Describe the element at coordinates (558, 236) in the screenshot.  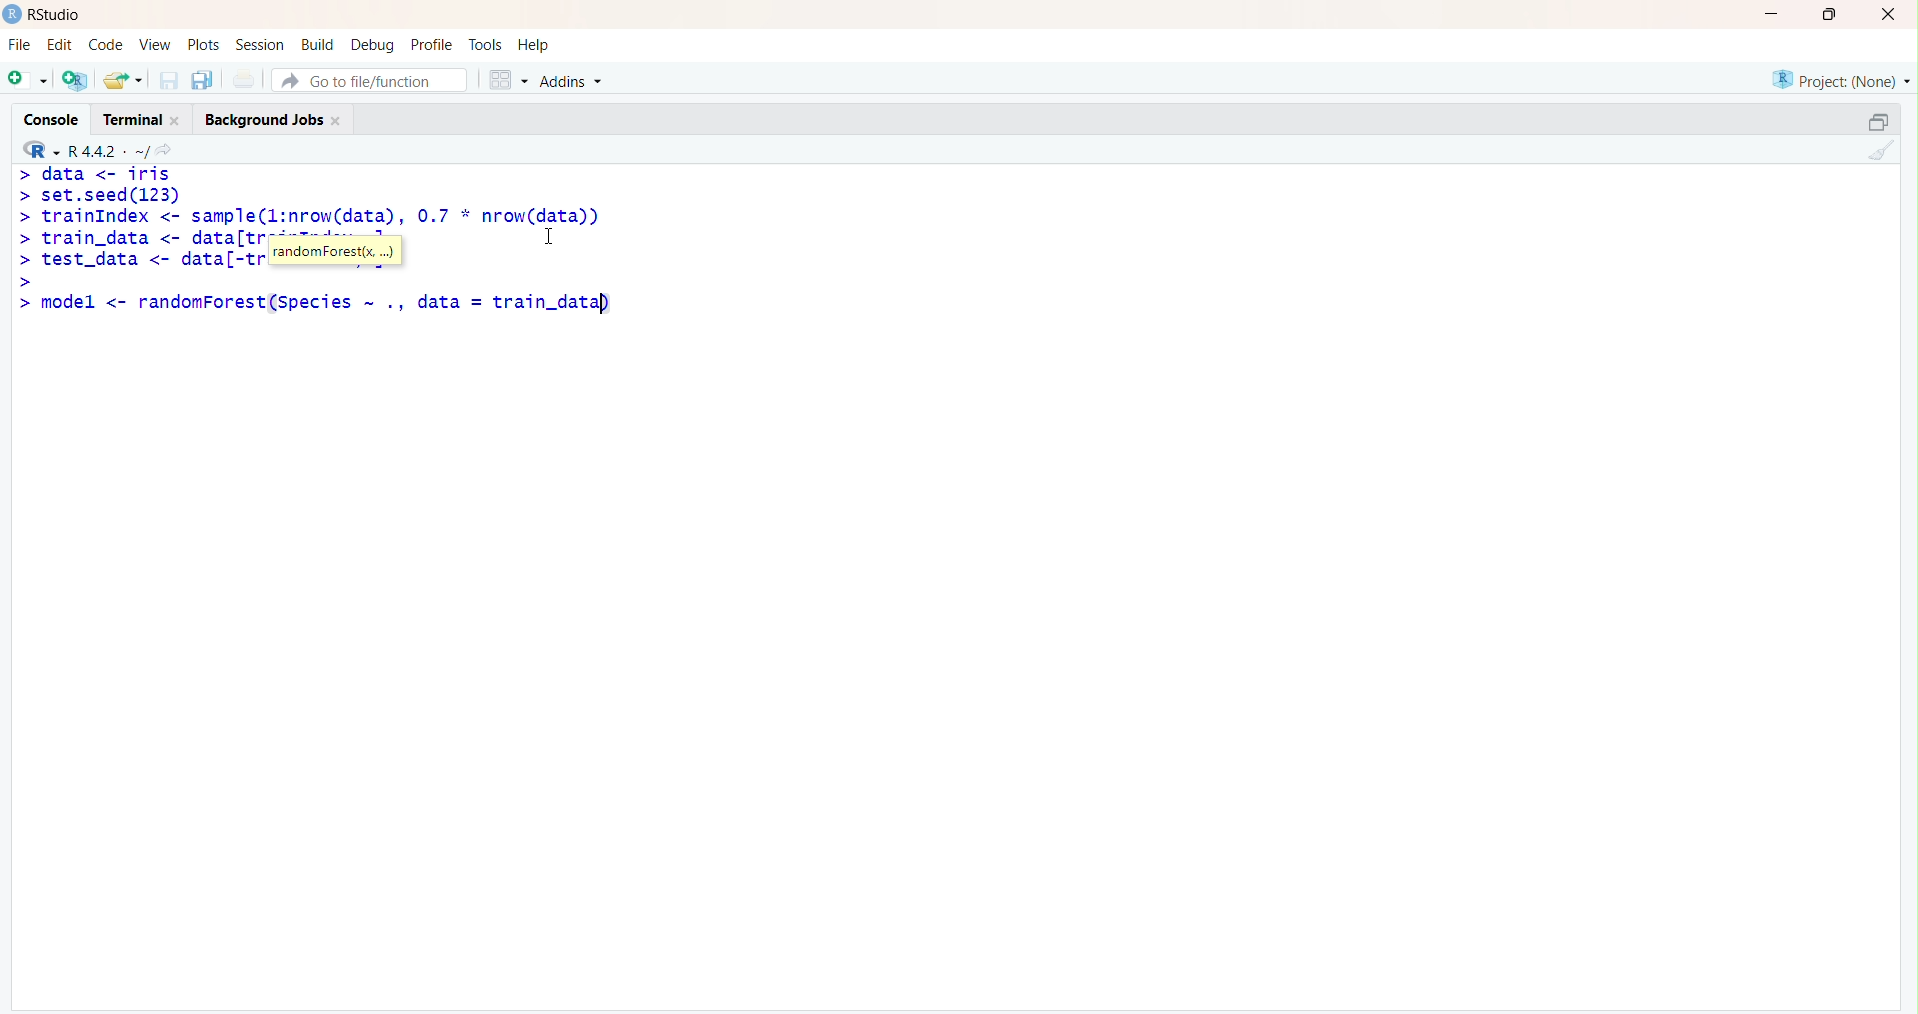
I see `Cursor` at that location.